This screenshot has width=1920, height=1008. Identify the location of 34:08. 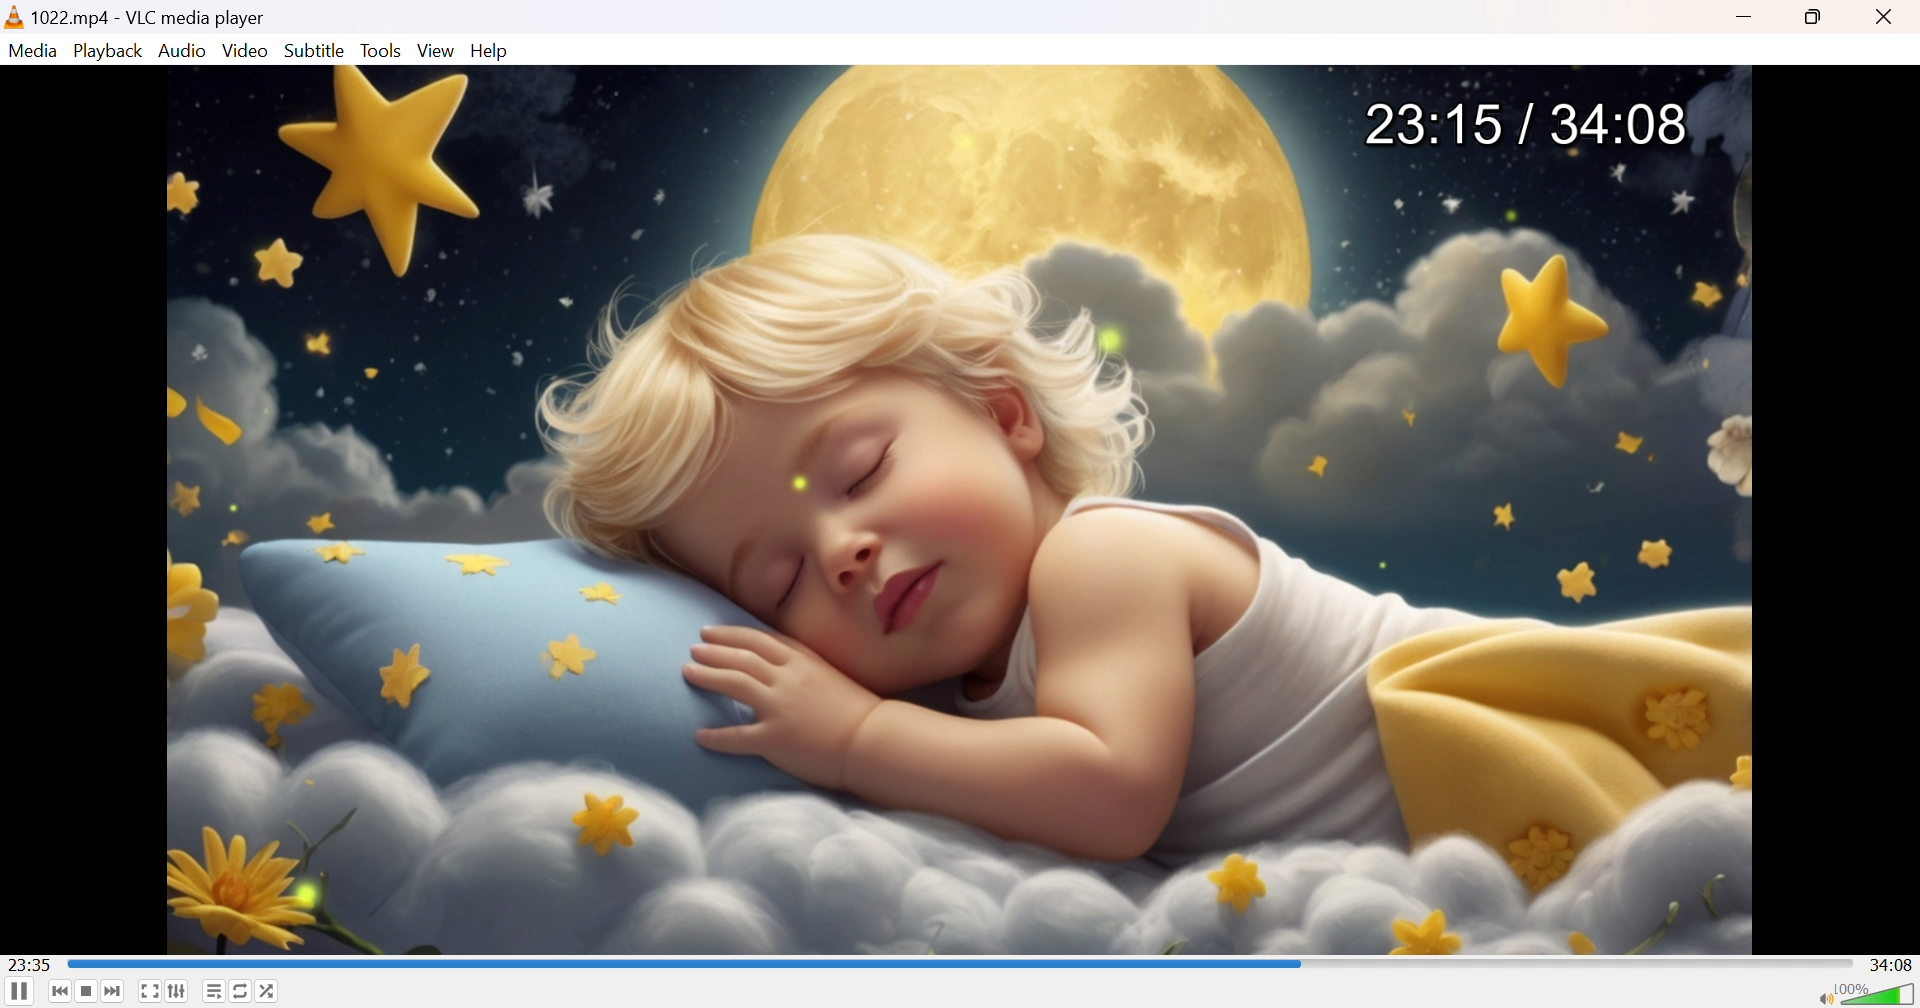
(1891, 963).